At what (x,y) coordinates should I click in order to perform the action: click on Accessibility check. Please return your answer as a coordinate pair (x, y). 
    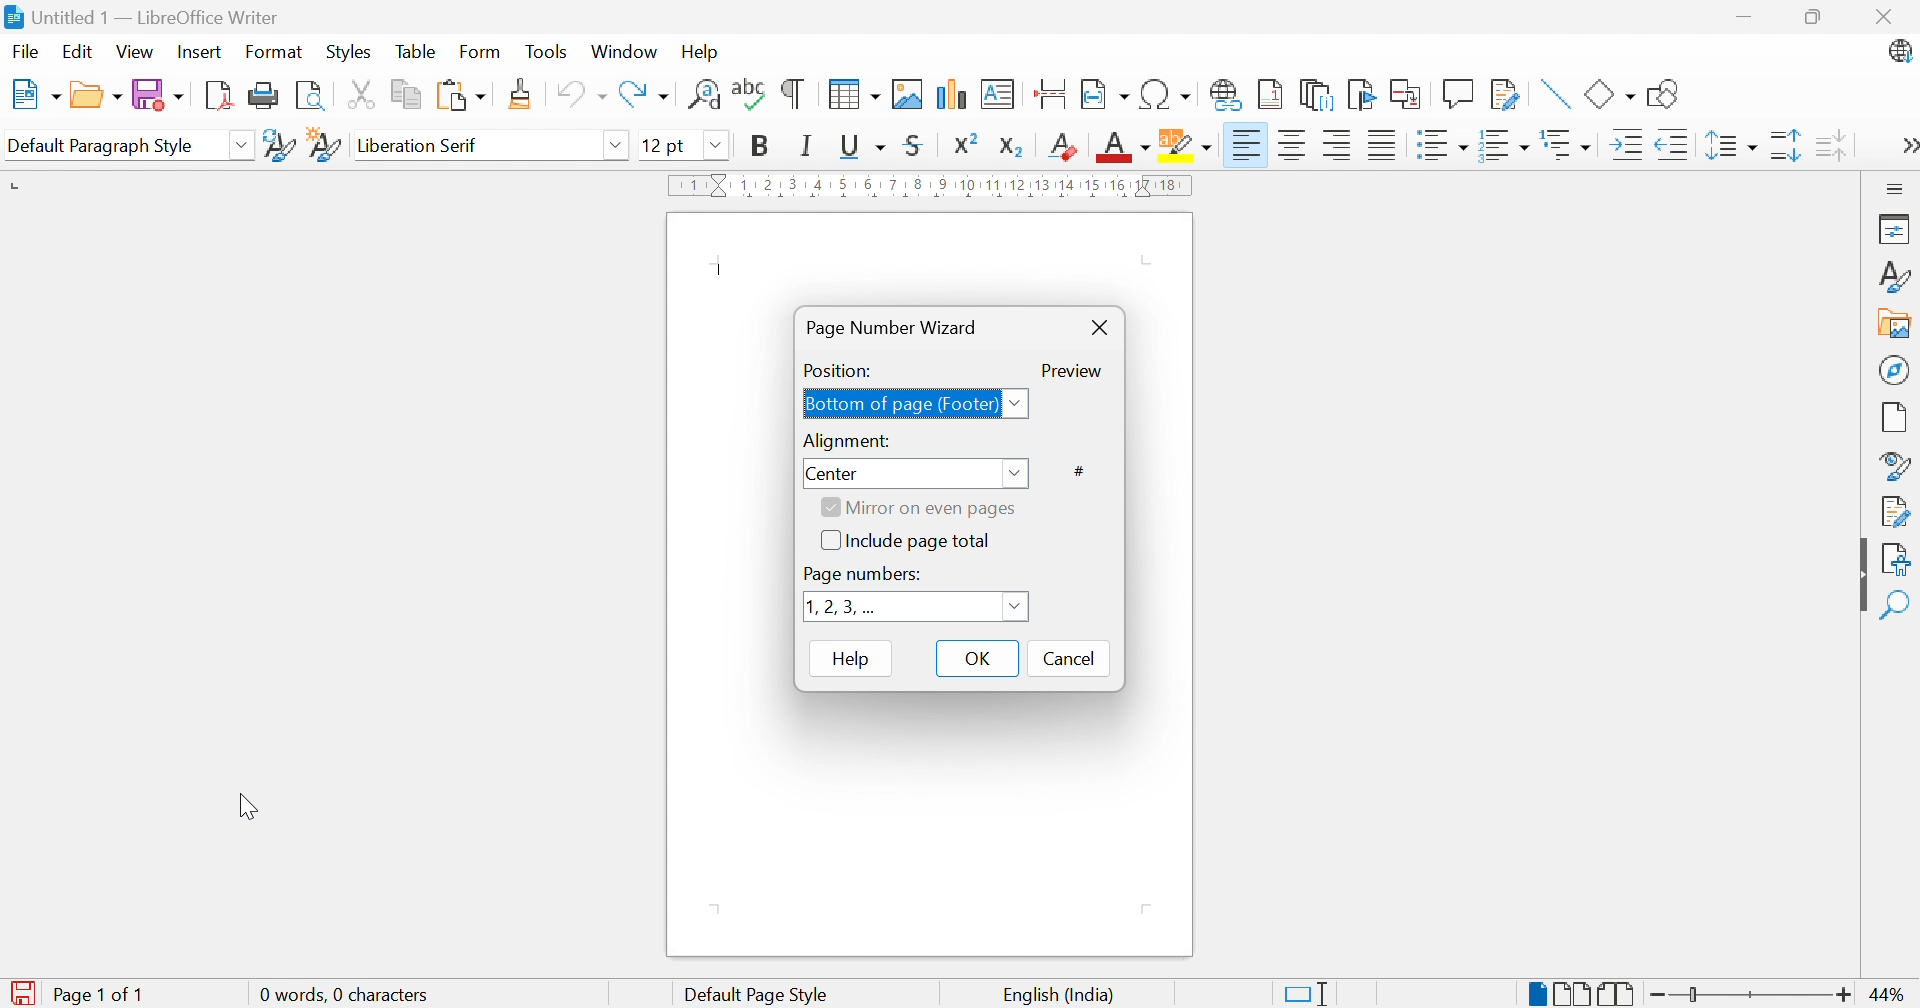
    Looking at the image, I should click on (1896, 561).